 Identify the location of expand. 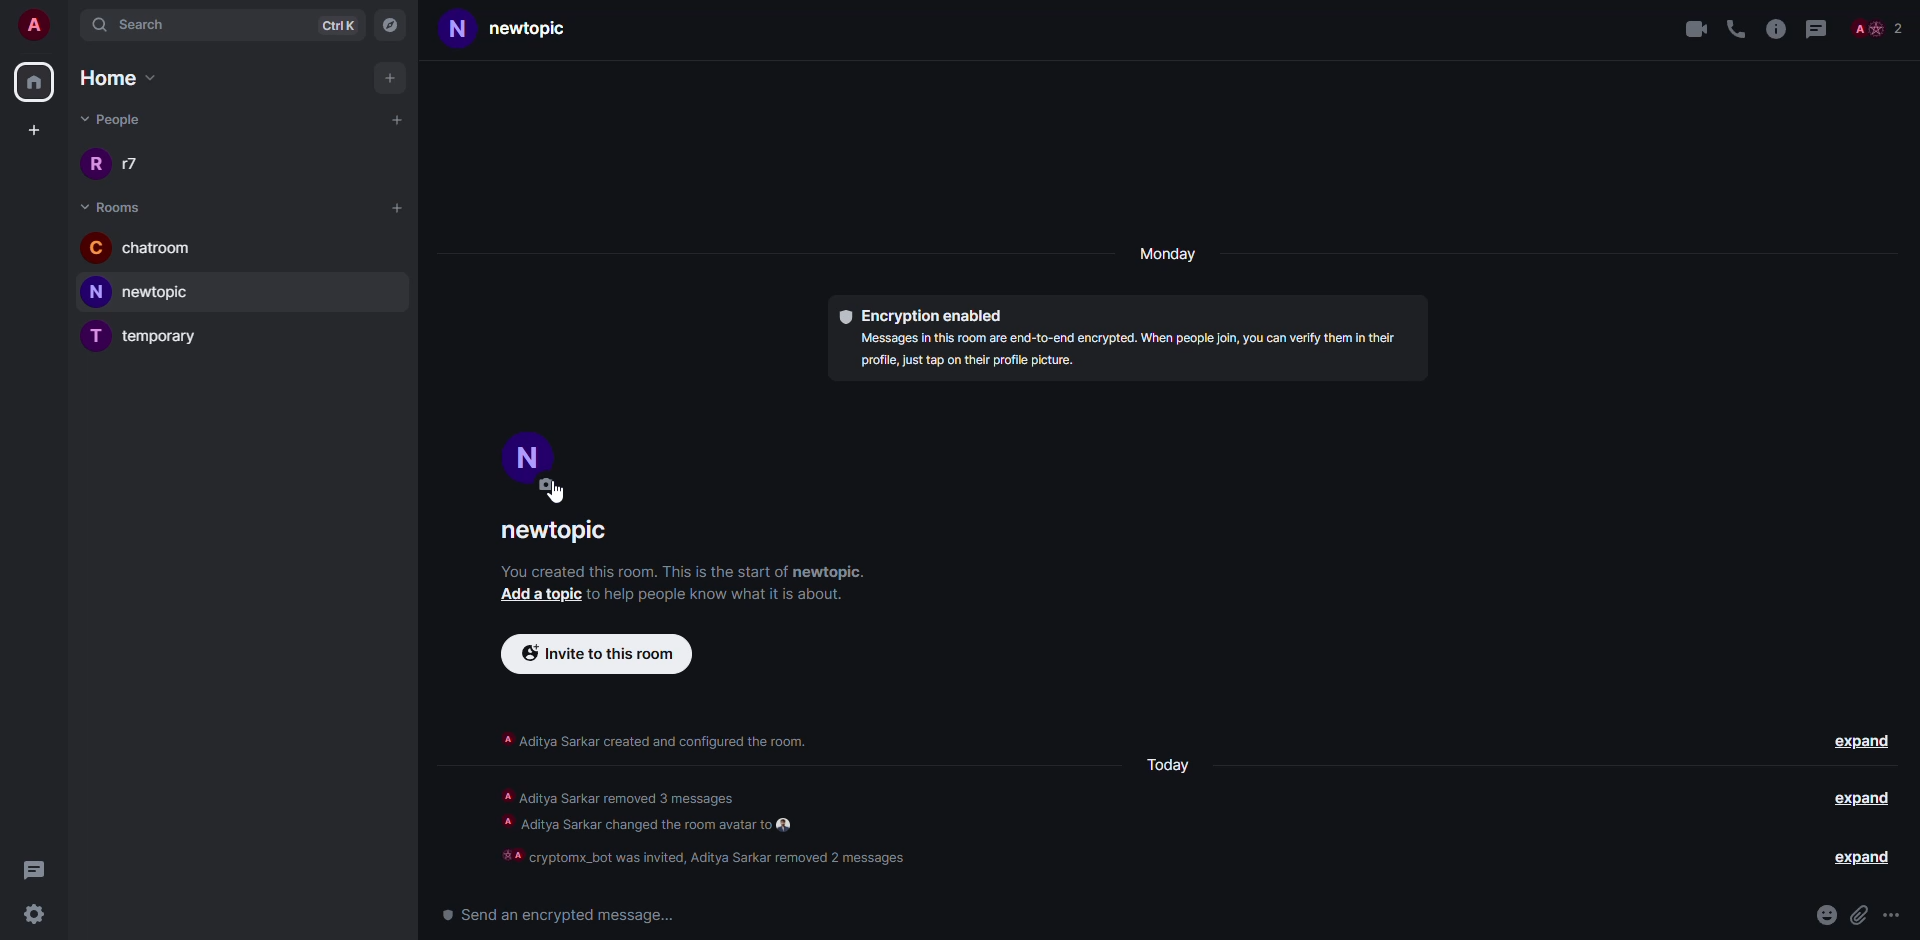
(1855, 858).